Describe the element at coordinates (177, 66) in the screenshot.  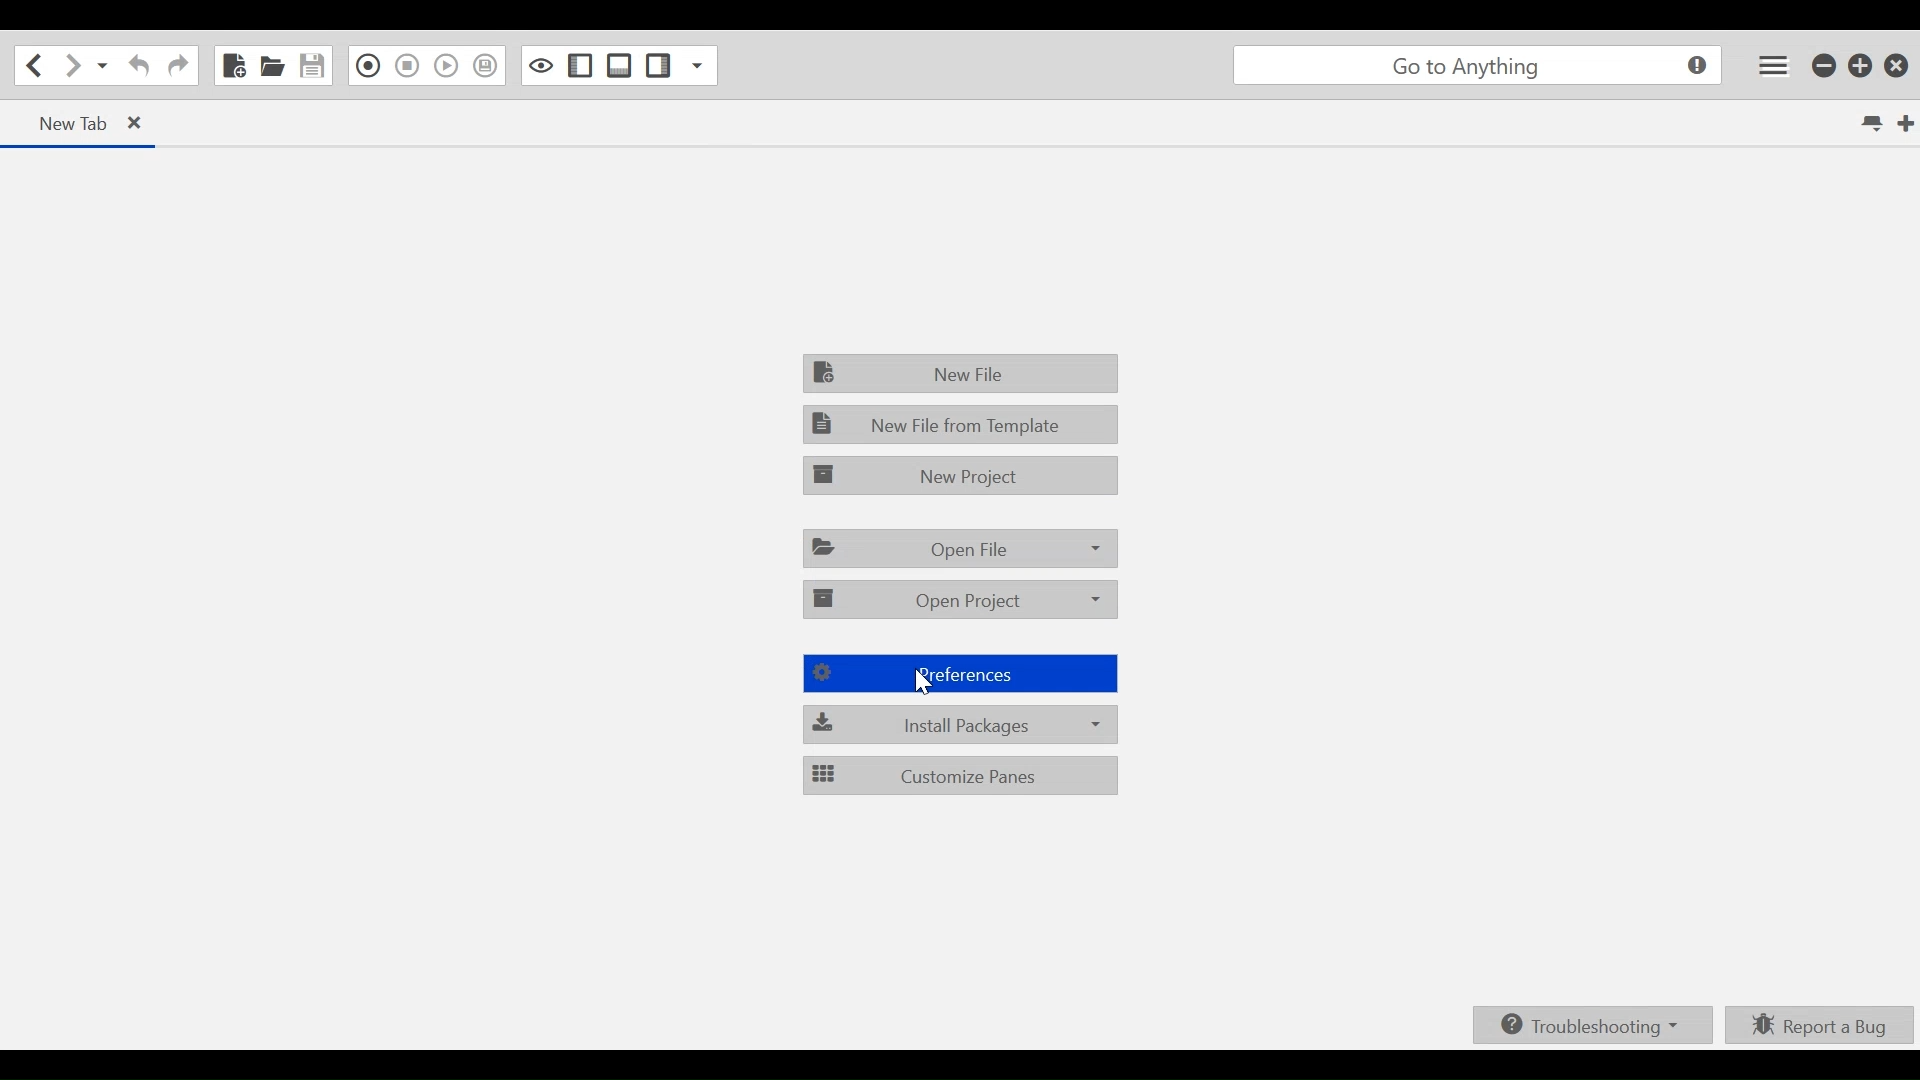
I see `Redo last action` at that location.